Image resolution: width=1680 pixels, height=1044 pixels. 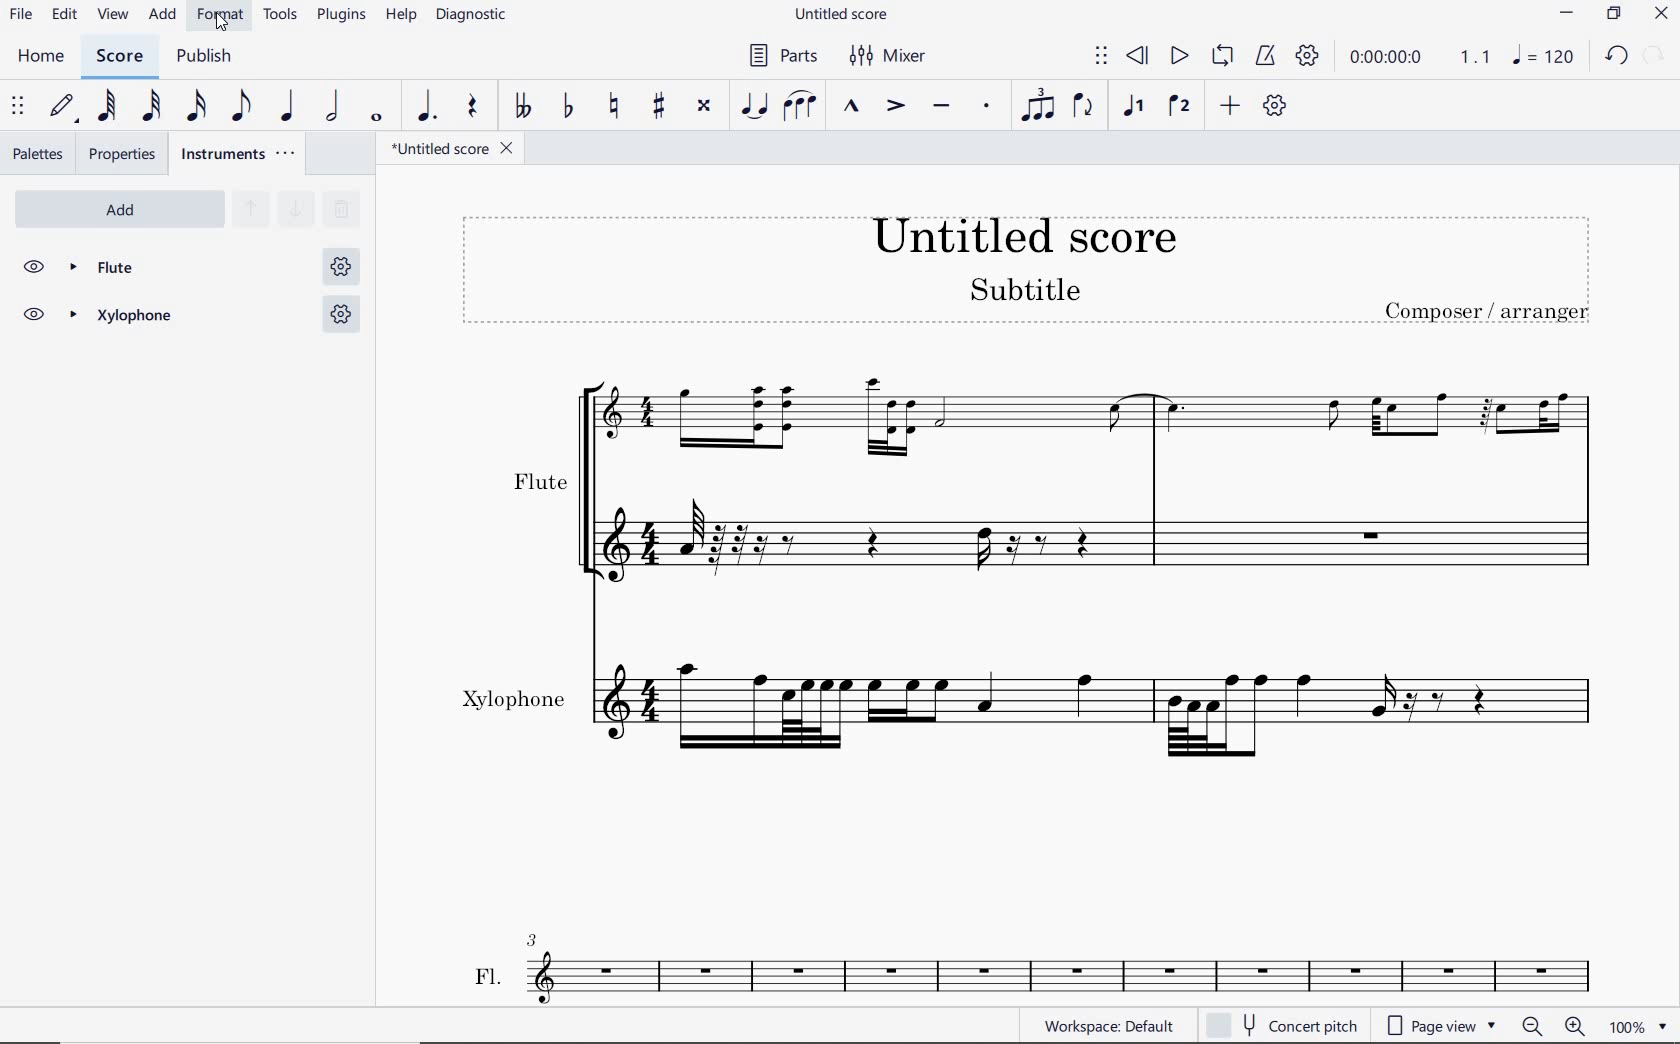 I want to click on 32ND NOTE, so click(x=149, y=104).